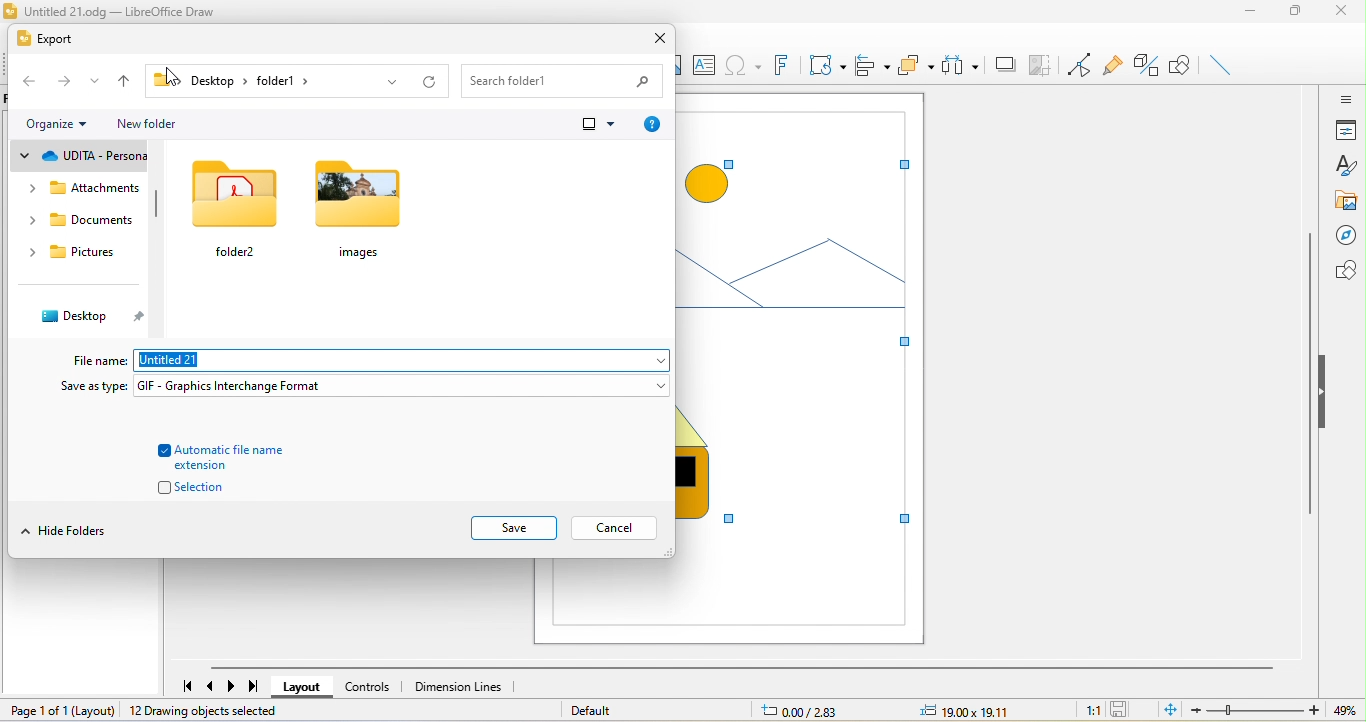  I want to click on  Attachments, so click(86, 190).